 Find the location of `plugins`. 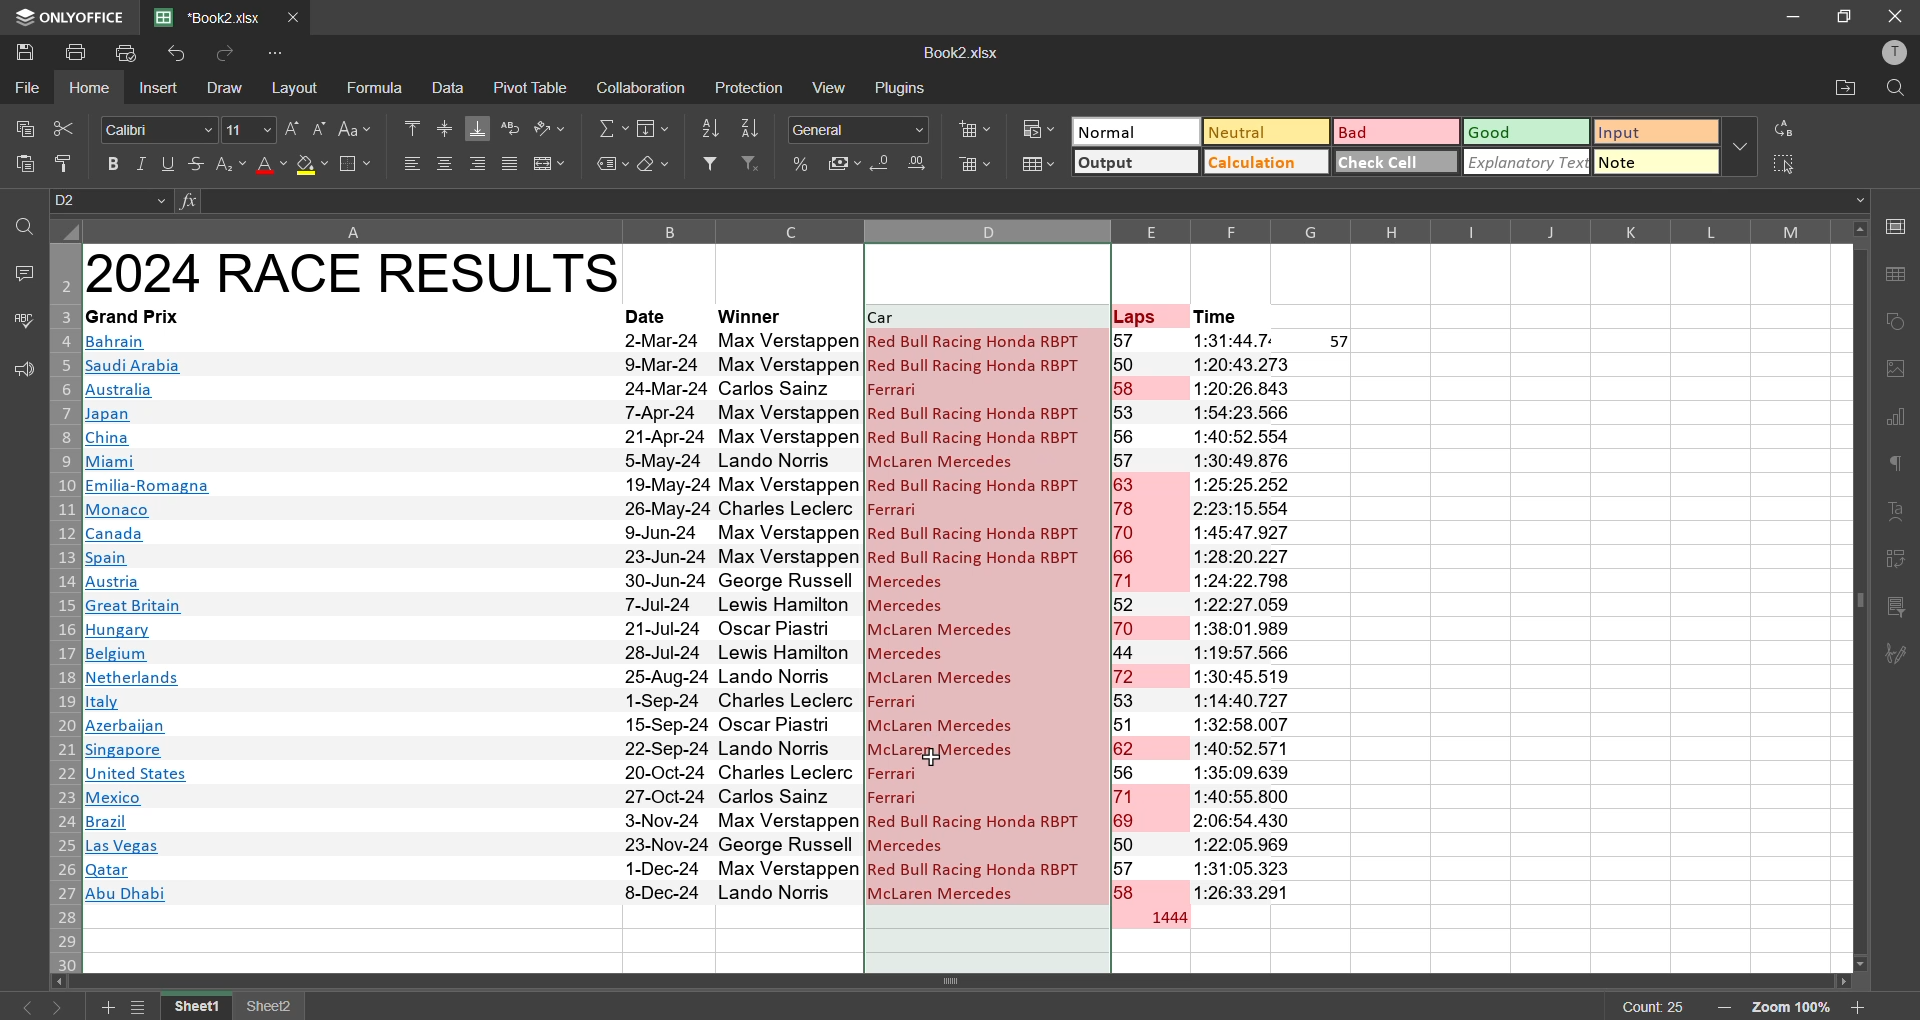

plugins is located at coordinates (900, 87).